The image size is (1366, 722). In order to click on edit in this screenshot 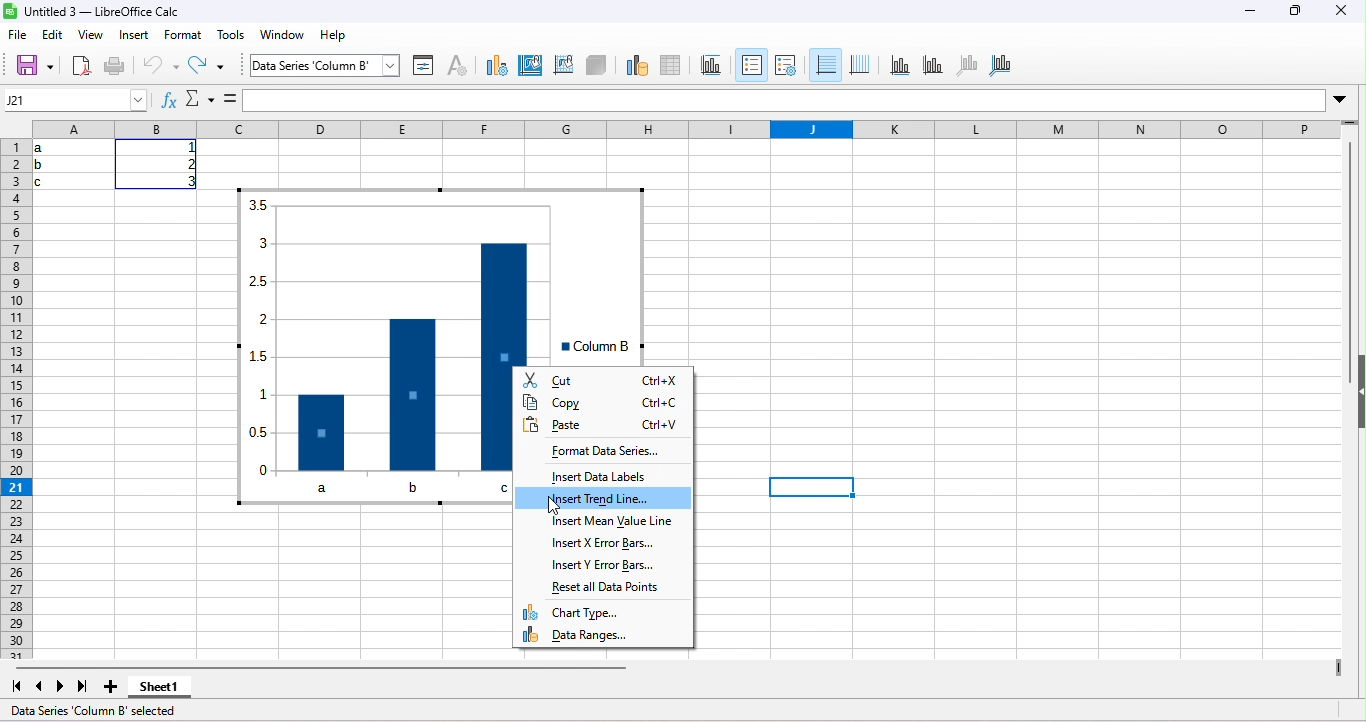, I will do `click(55, 36)`.